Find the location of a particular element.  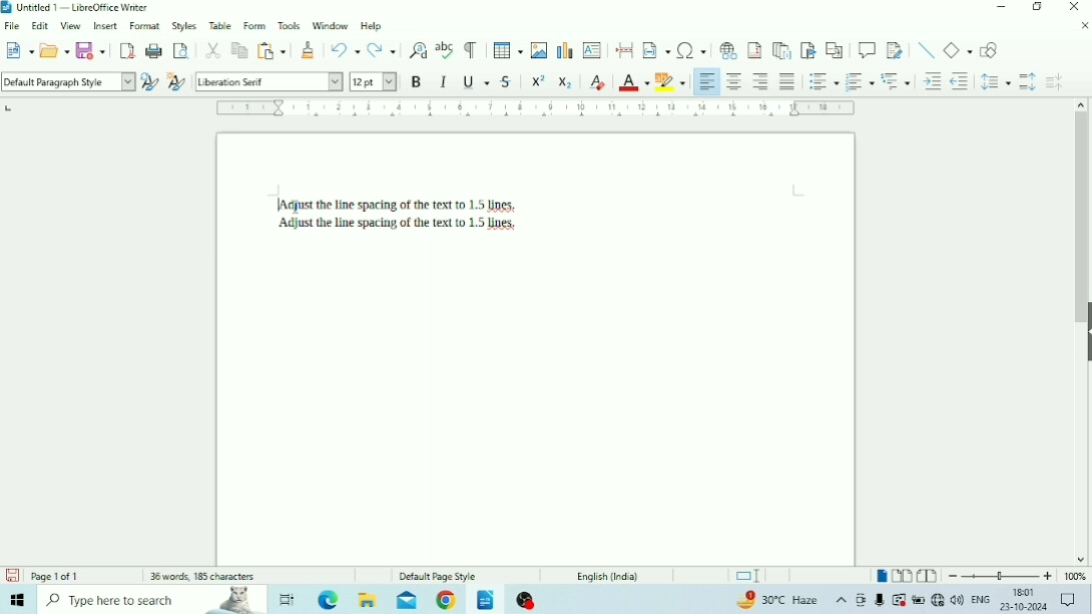

Language is located at coordinates (981, 599).